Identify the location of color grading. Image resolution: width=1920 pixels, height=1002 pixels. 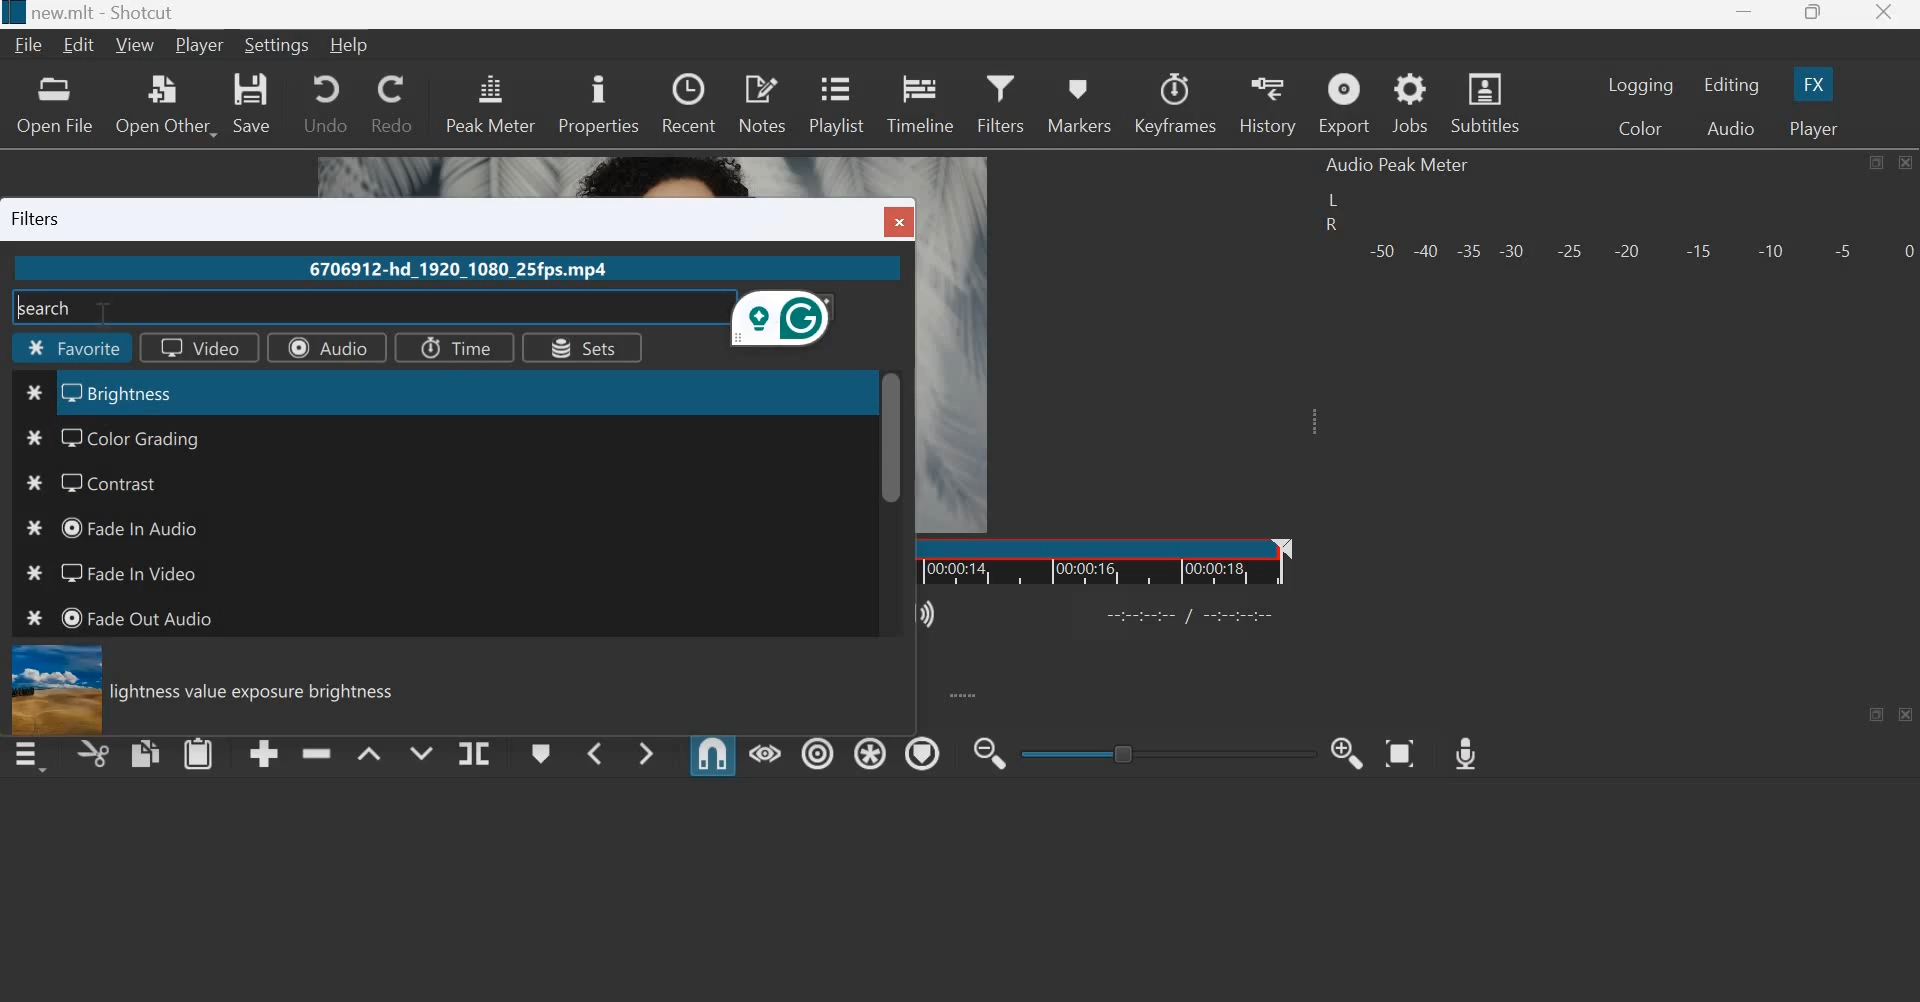
(150, 436).